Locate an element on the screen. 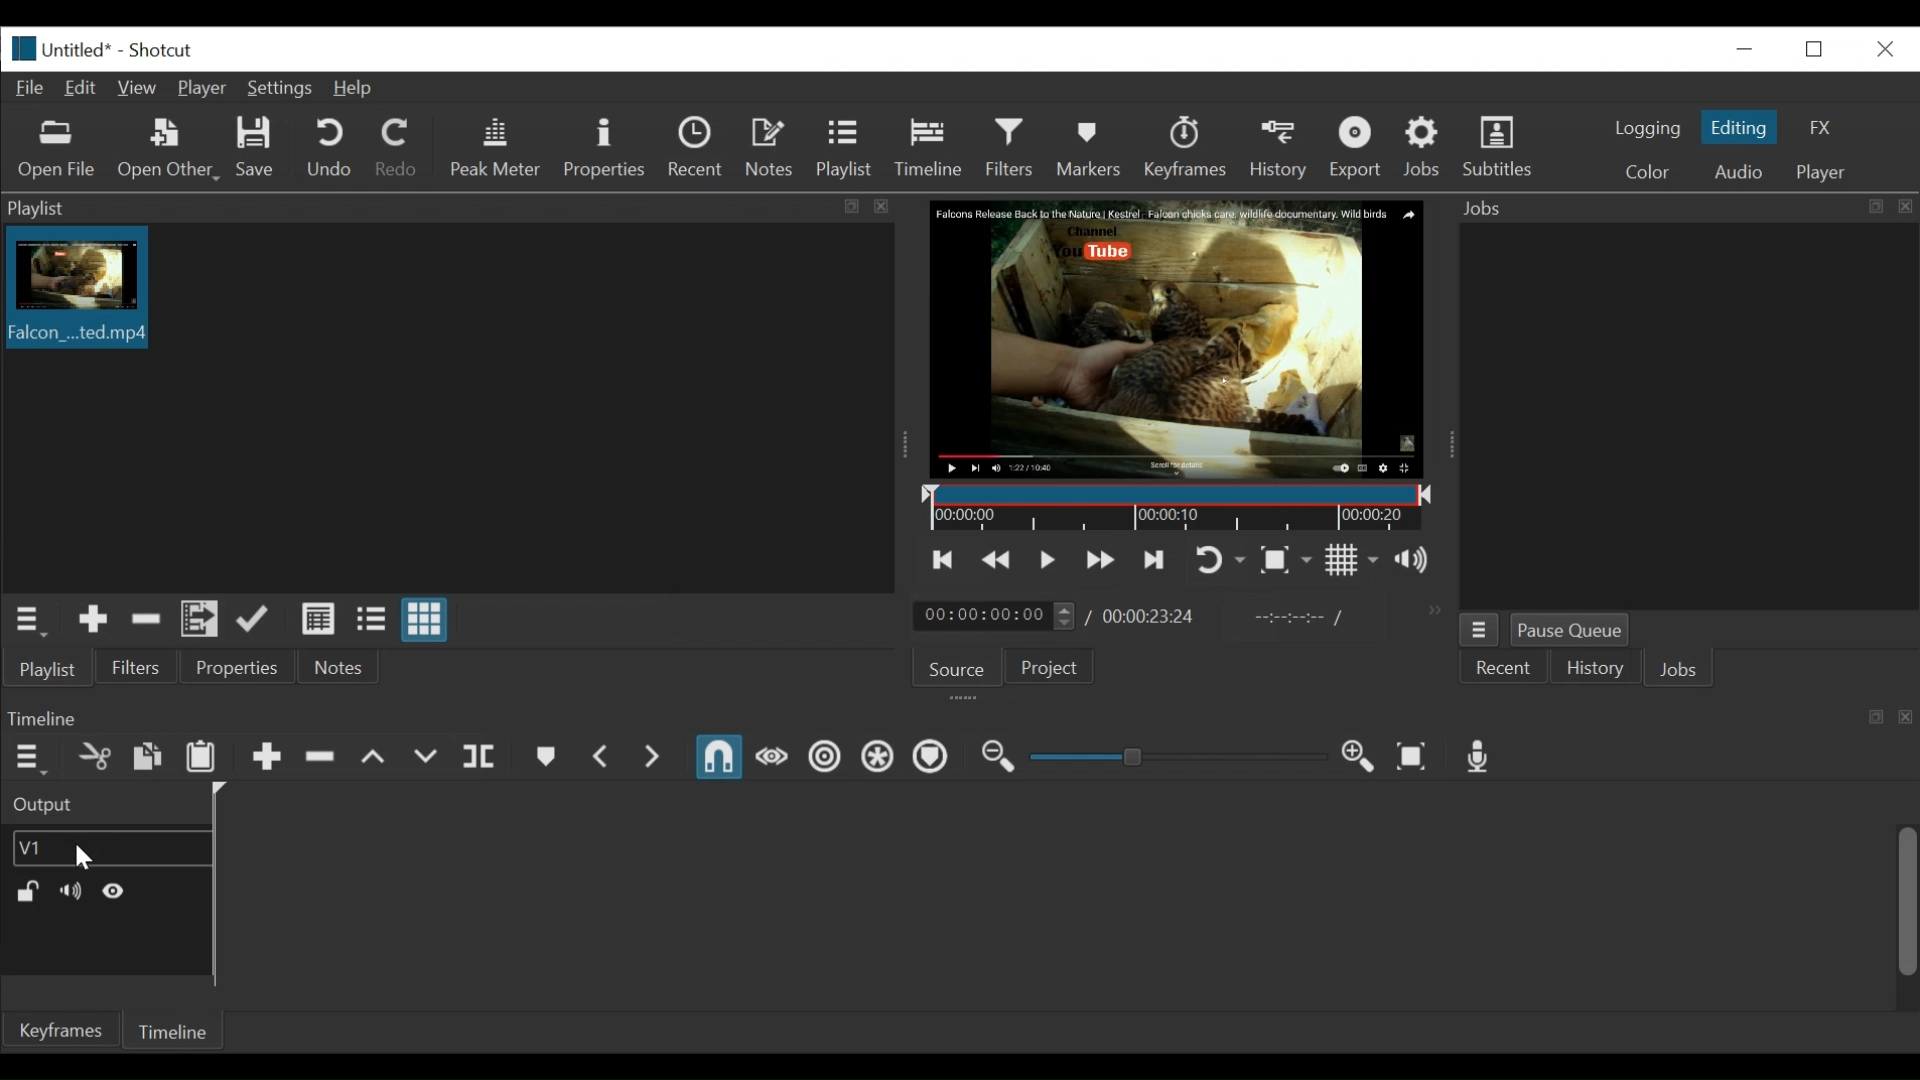  Toggle Zoom is located at coordinates (1219, 559).